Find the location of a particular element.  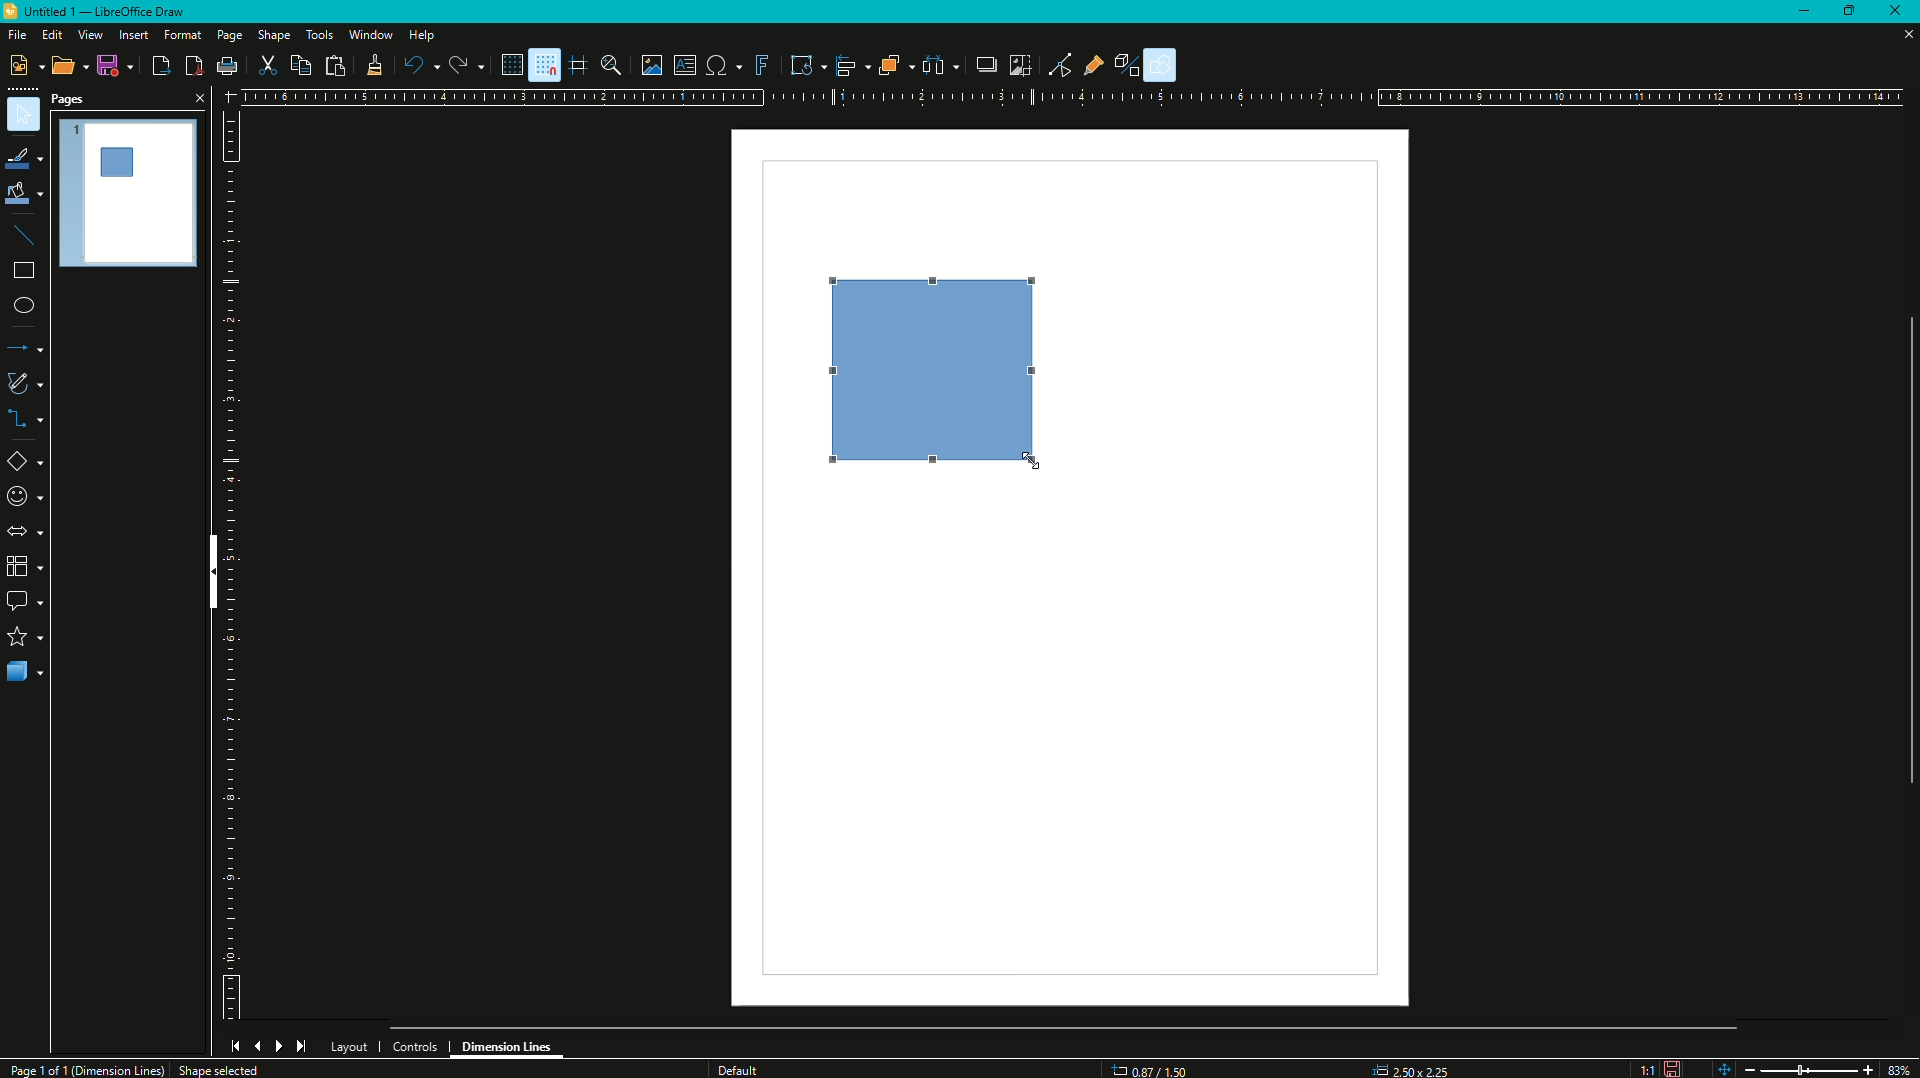

Page is located at coordinates (228, 37).